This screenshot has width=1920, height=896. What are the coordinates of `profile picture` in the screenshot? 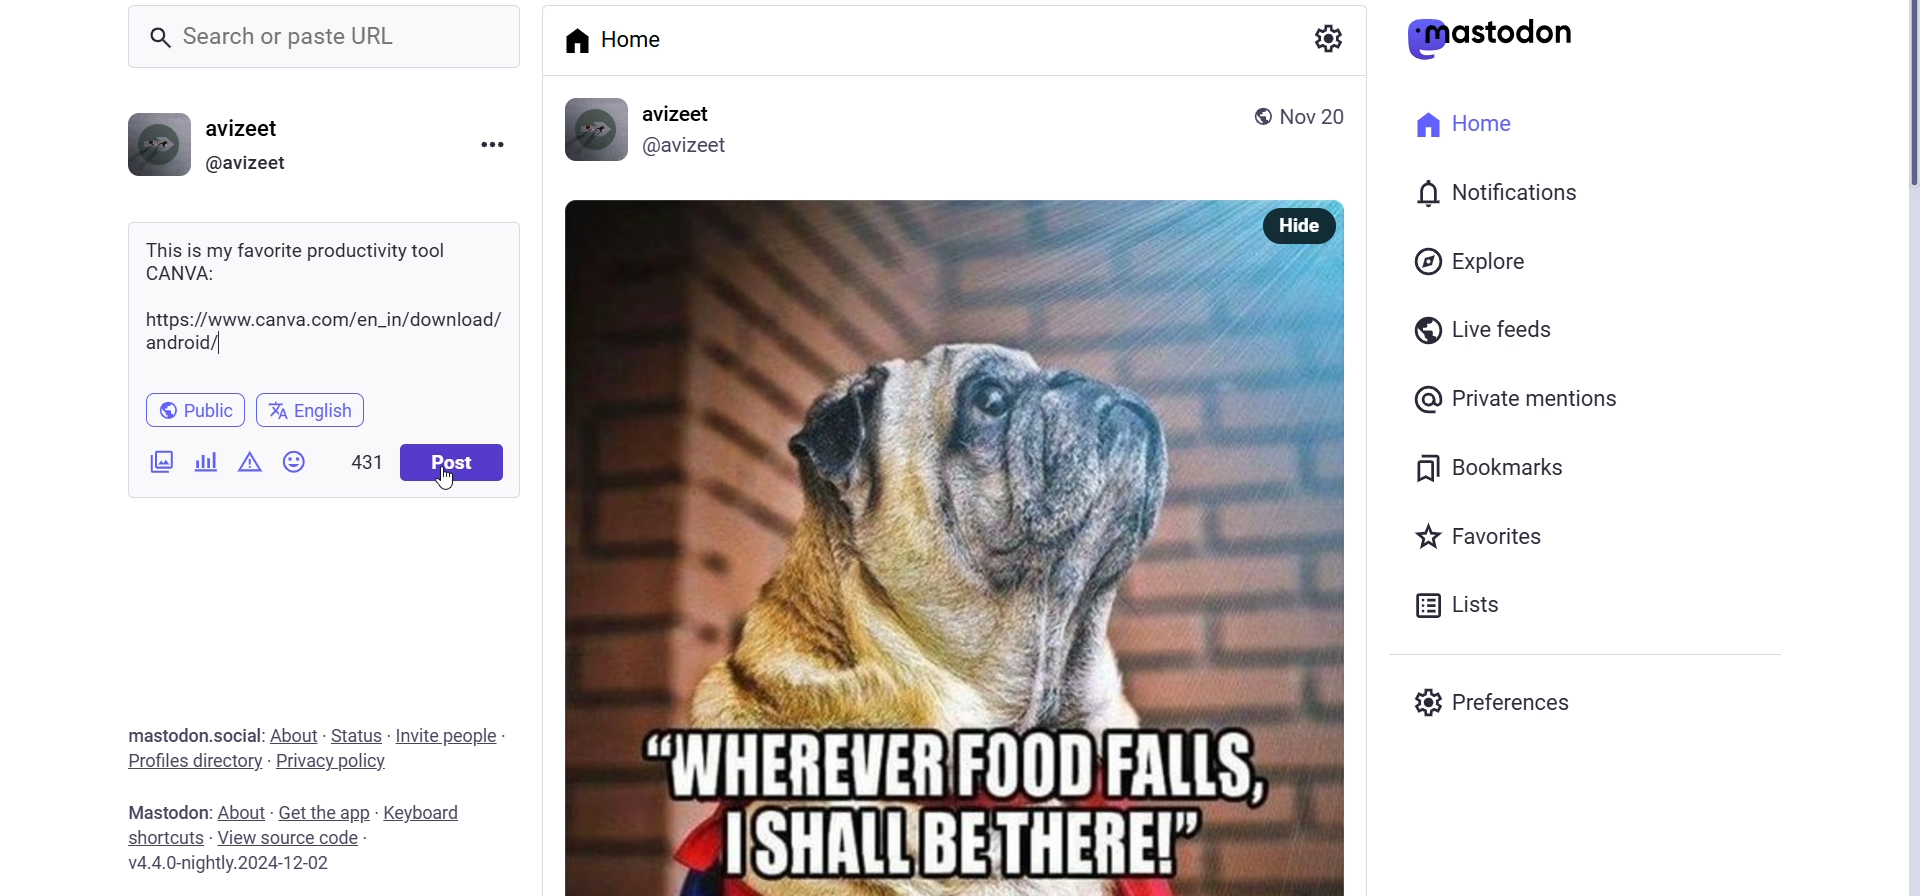 It's located at (156, 145).